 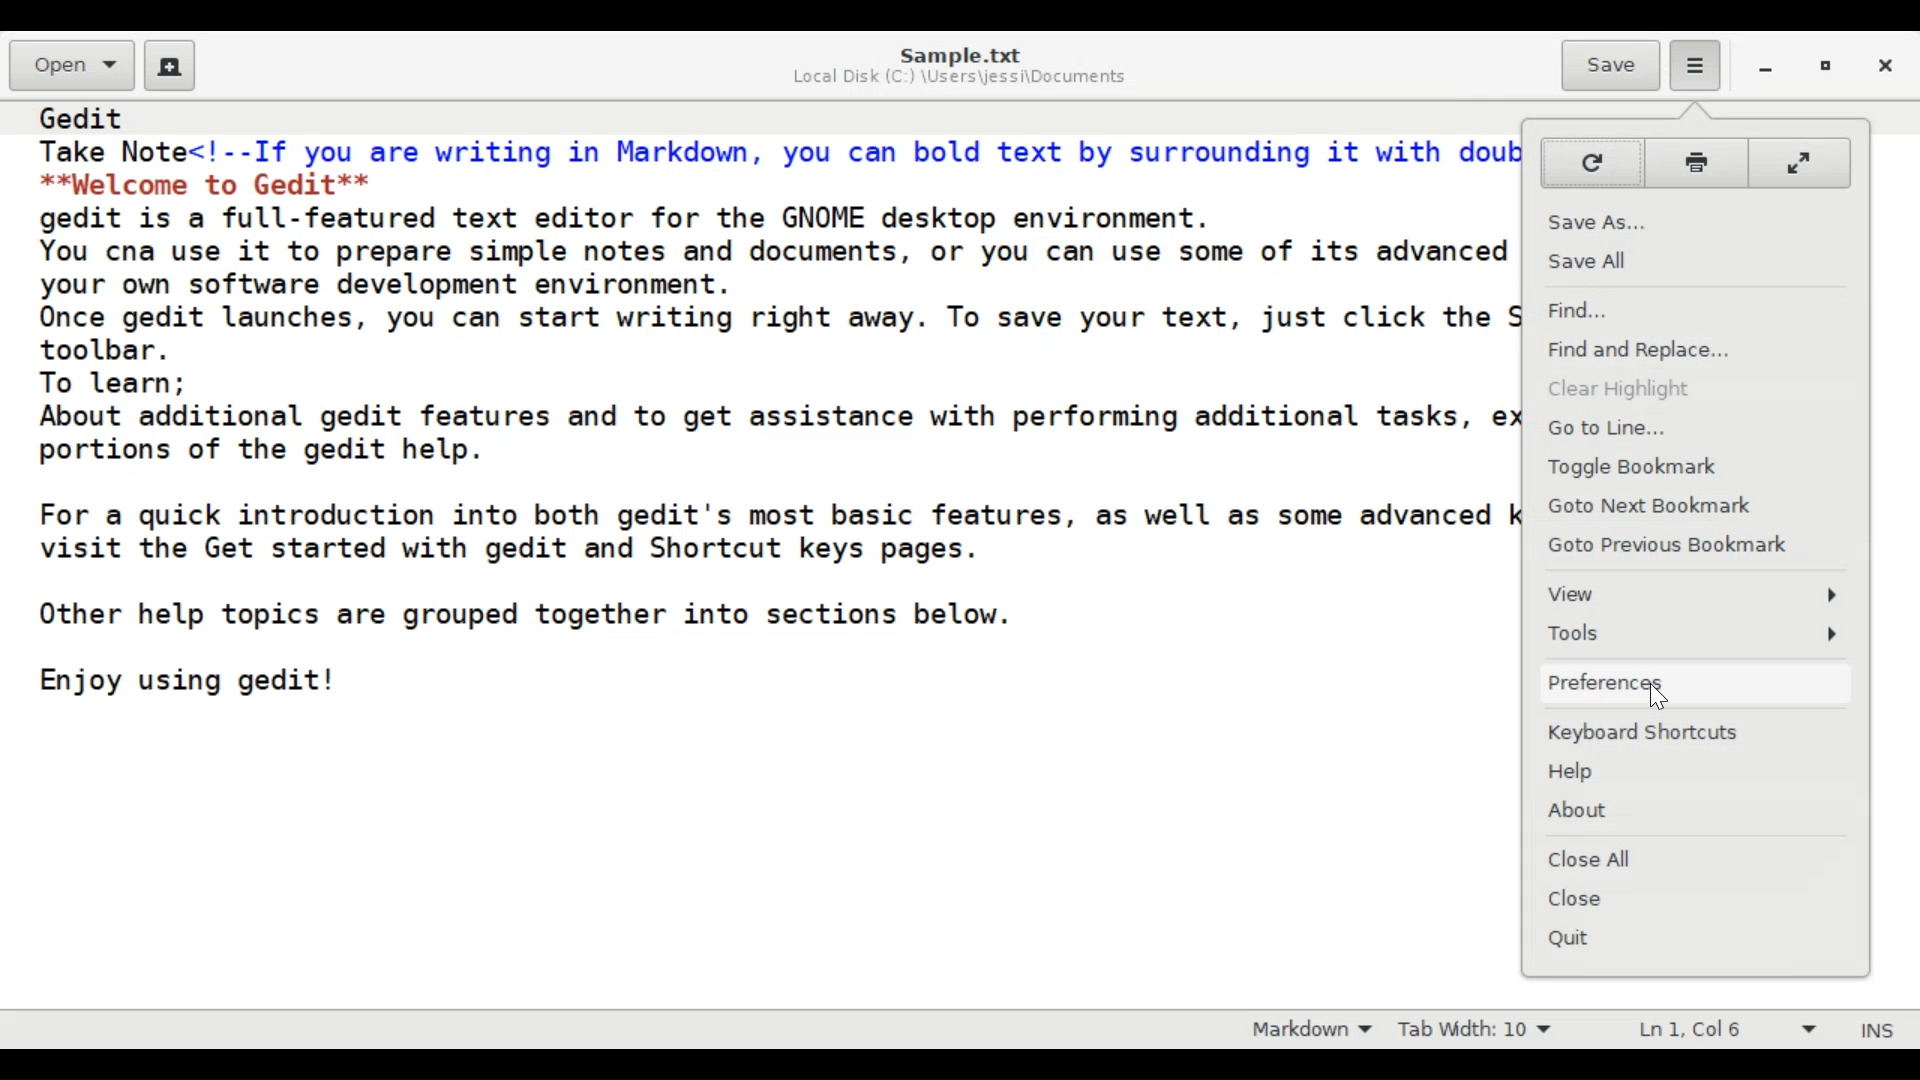 What do you see at coordinates (1619, 393) in the screenshot?
I see `Clear Highlighting` at bounding box center [1619, 393].